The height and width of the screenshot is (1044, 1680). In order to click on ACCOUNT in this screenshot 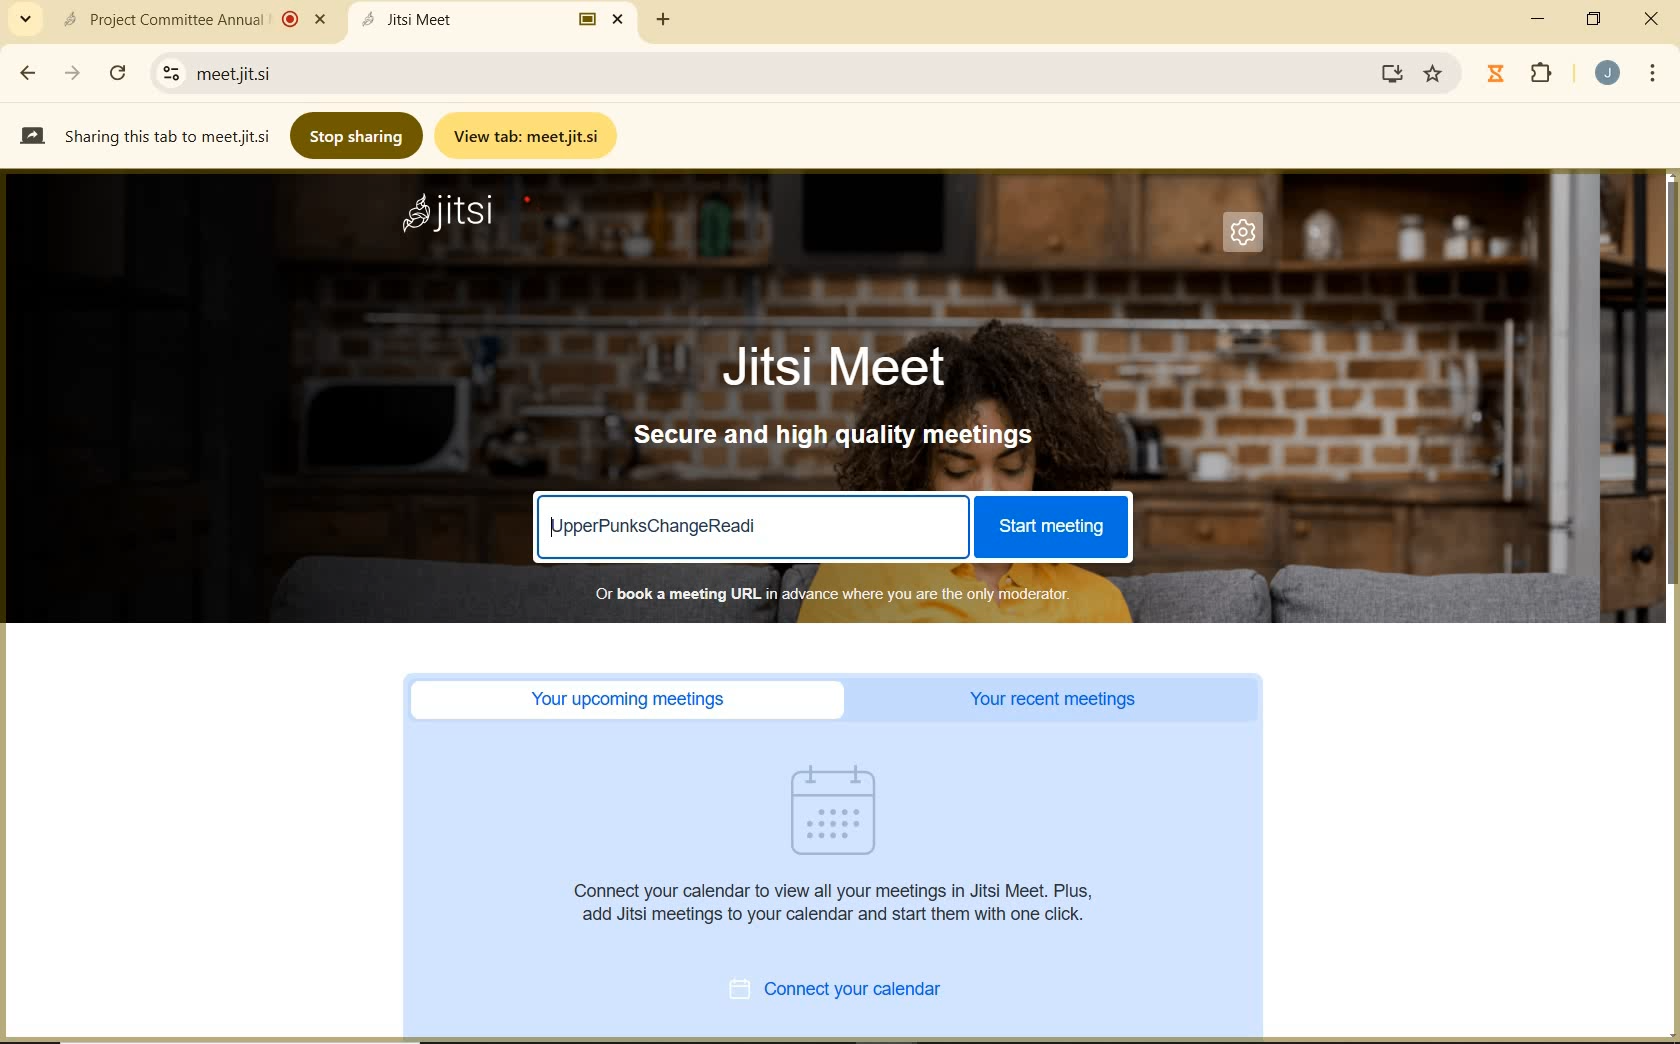, I will do `click(1608, 73)`.